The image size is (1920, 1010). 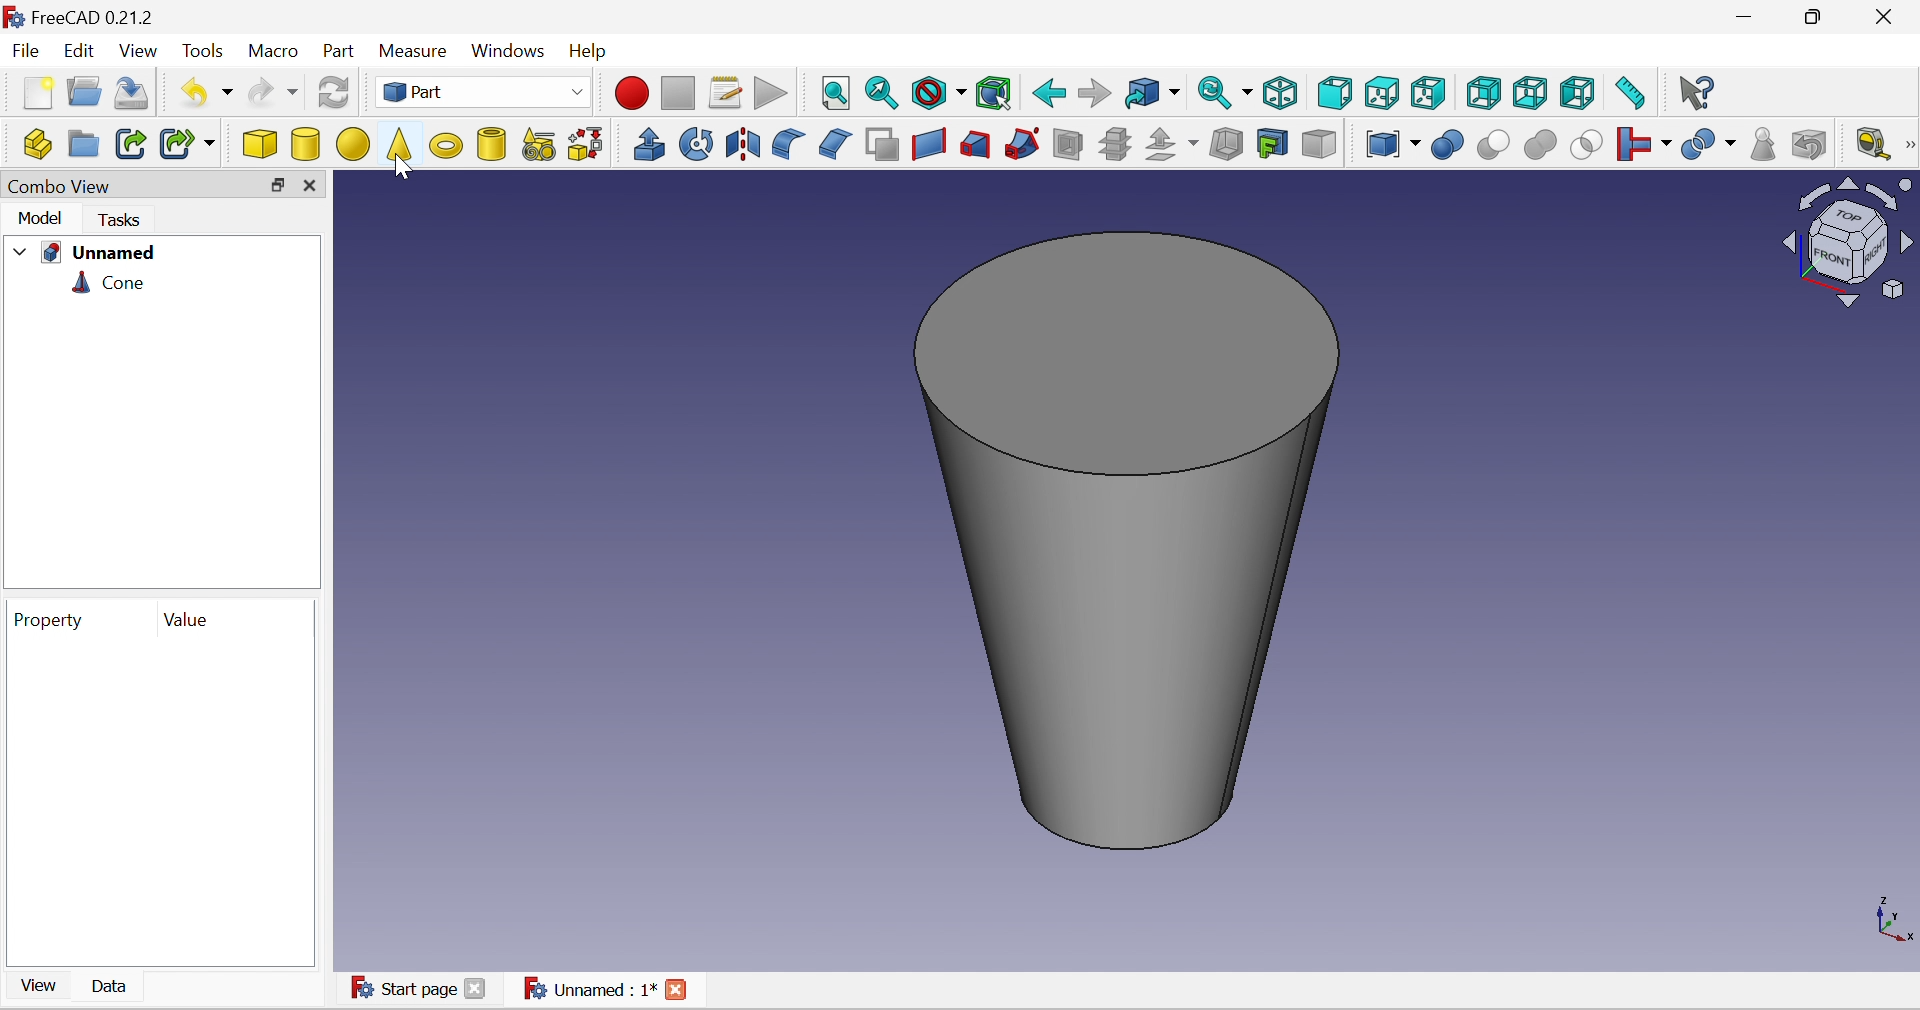 I want to click on Help, so click(x=587, y=52).